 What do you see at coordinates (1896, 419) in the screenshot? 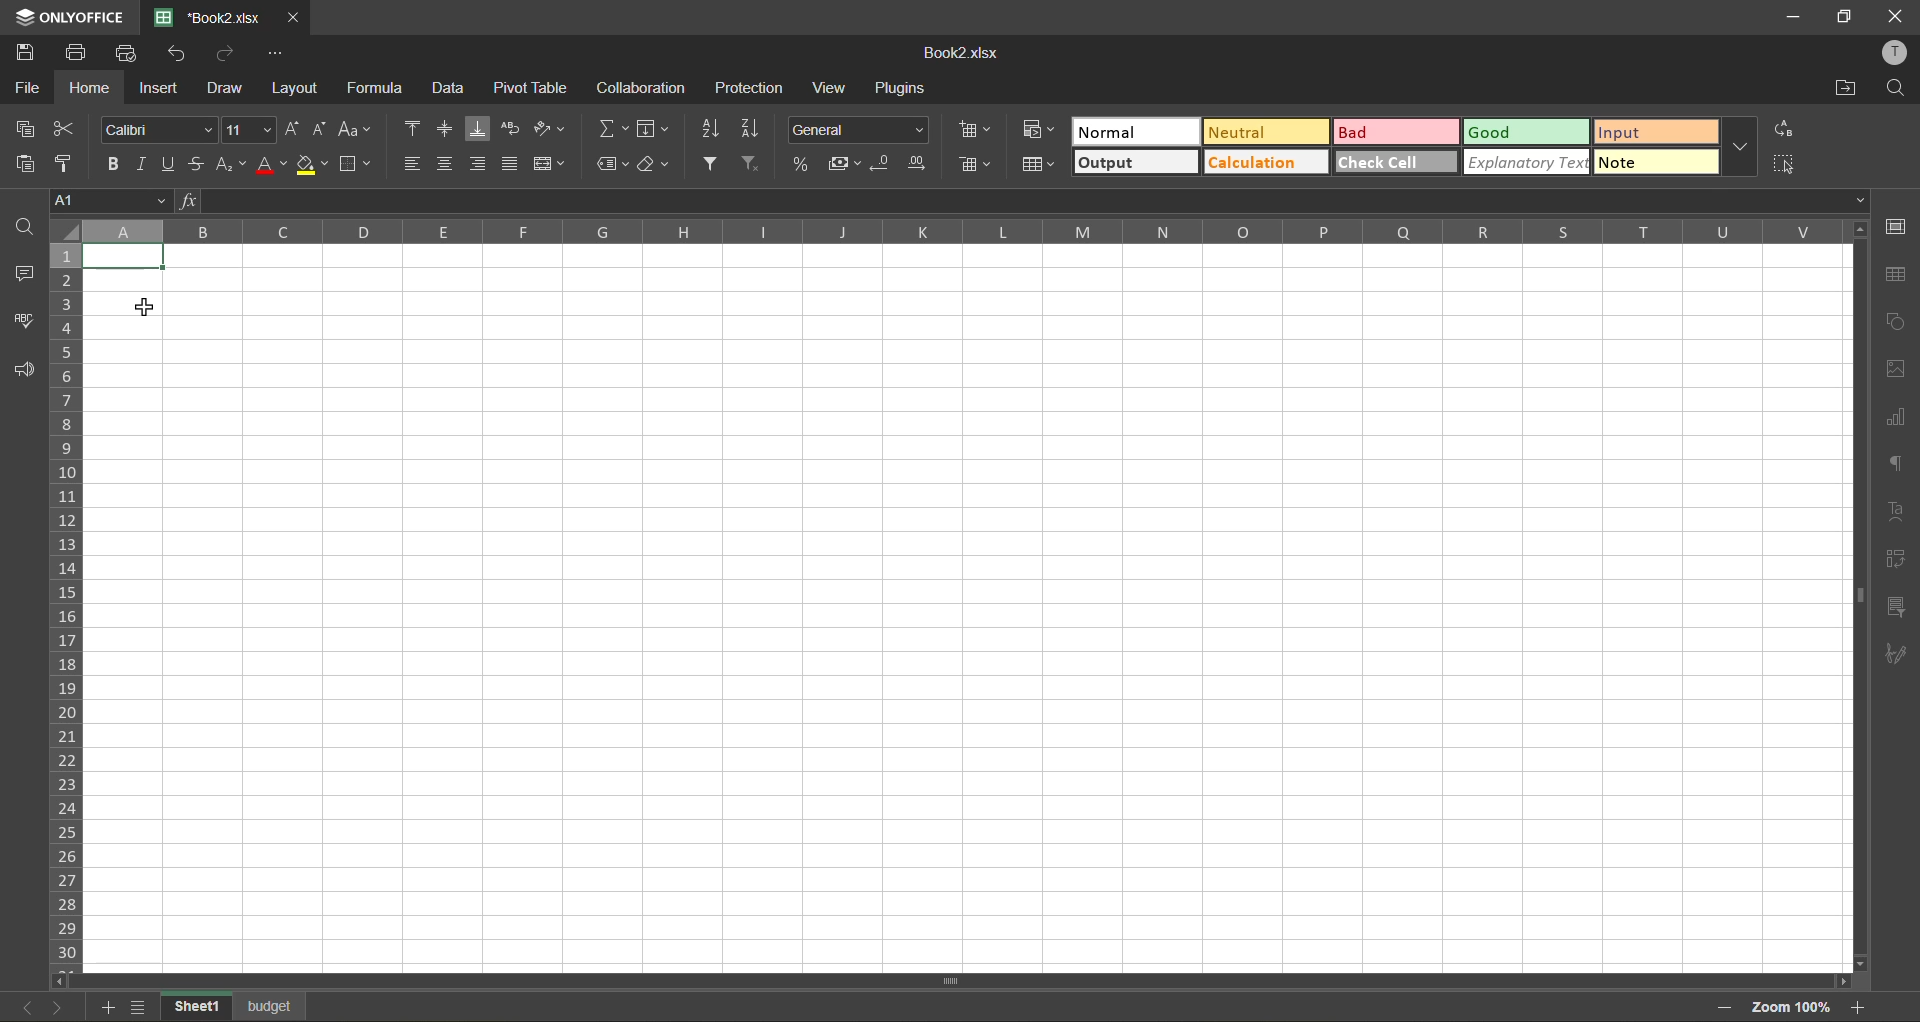
I see `charts` at bounding box center [1896, 419].